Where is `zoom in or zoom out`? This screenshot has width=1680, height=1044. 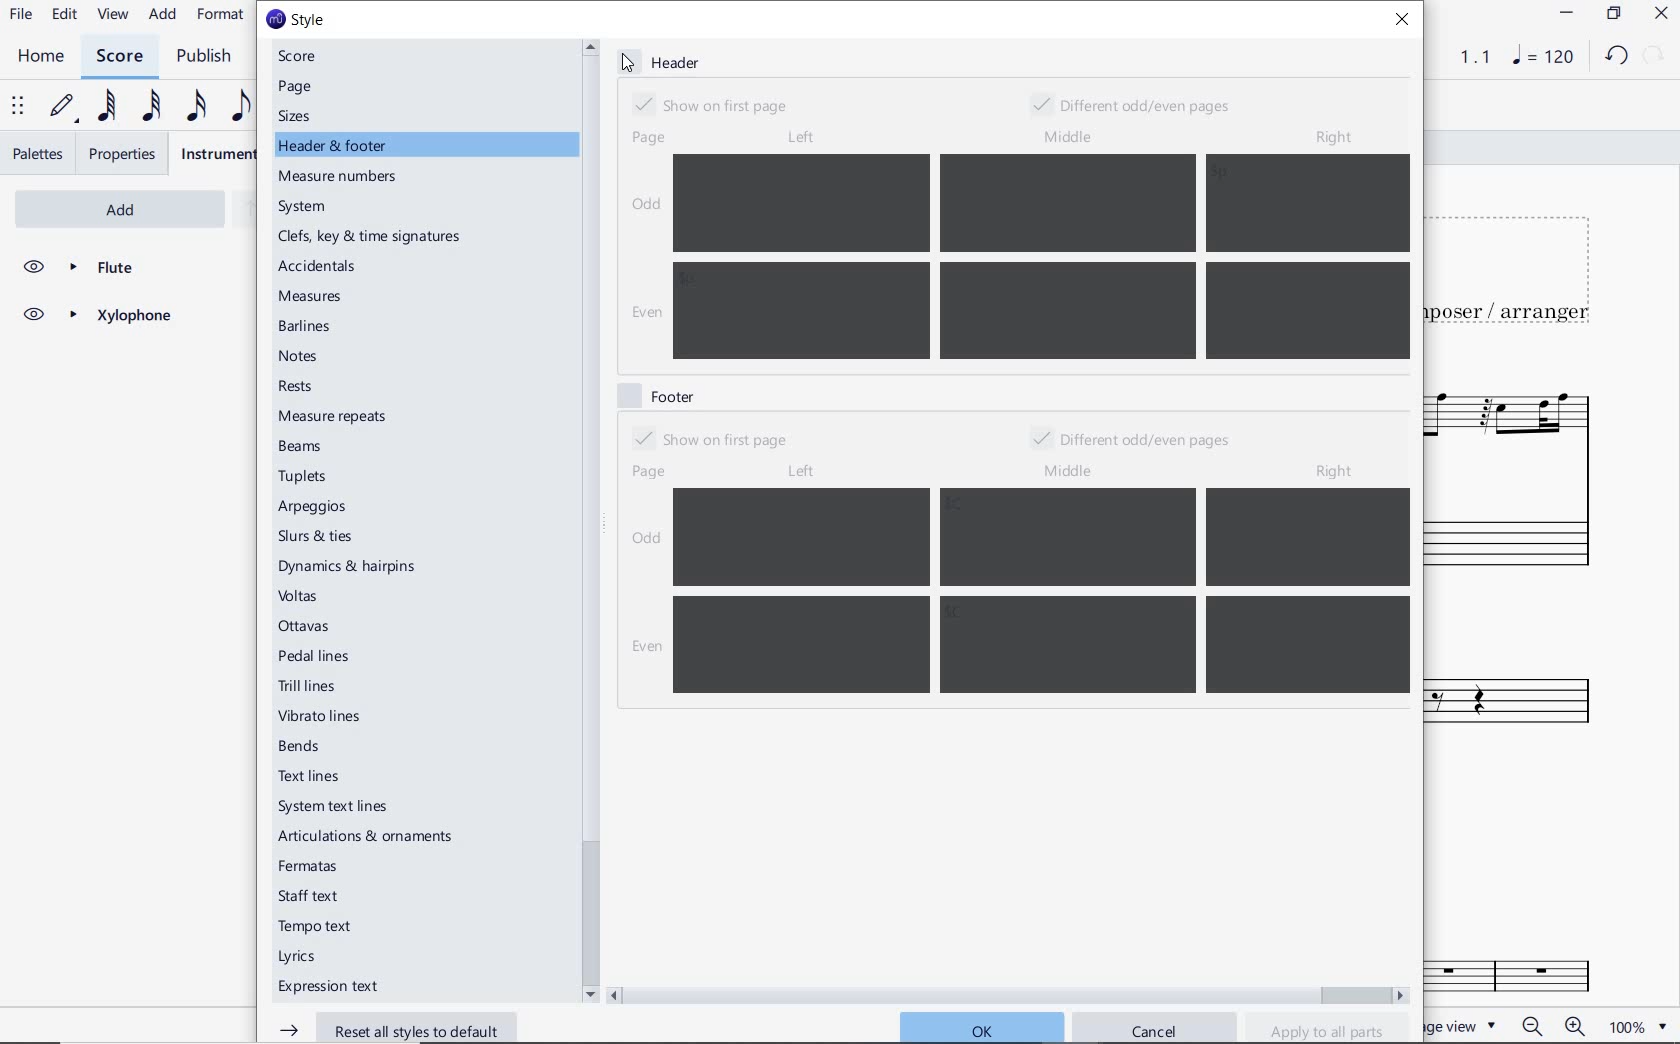 zoom in or zoom out is located at coordinates (1551, 1025).